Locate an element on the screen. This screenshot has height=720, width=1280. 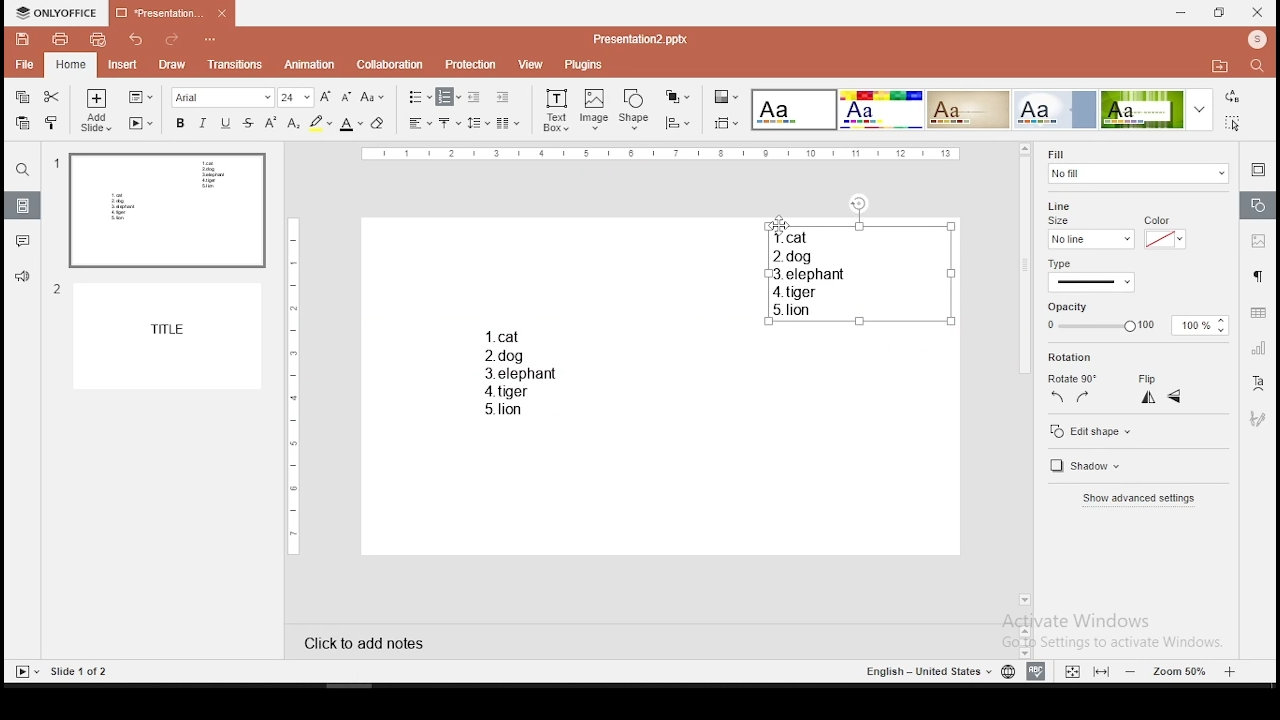
English is located at coordinates (920, 671).